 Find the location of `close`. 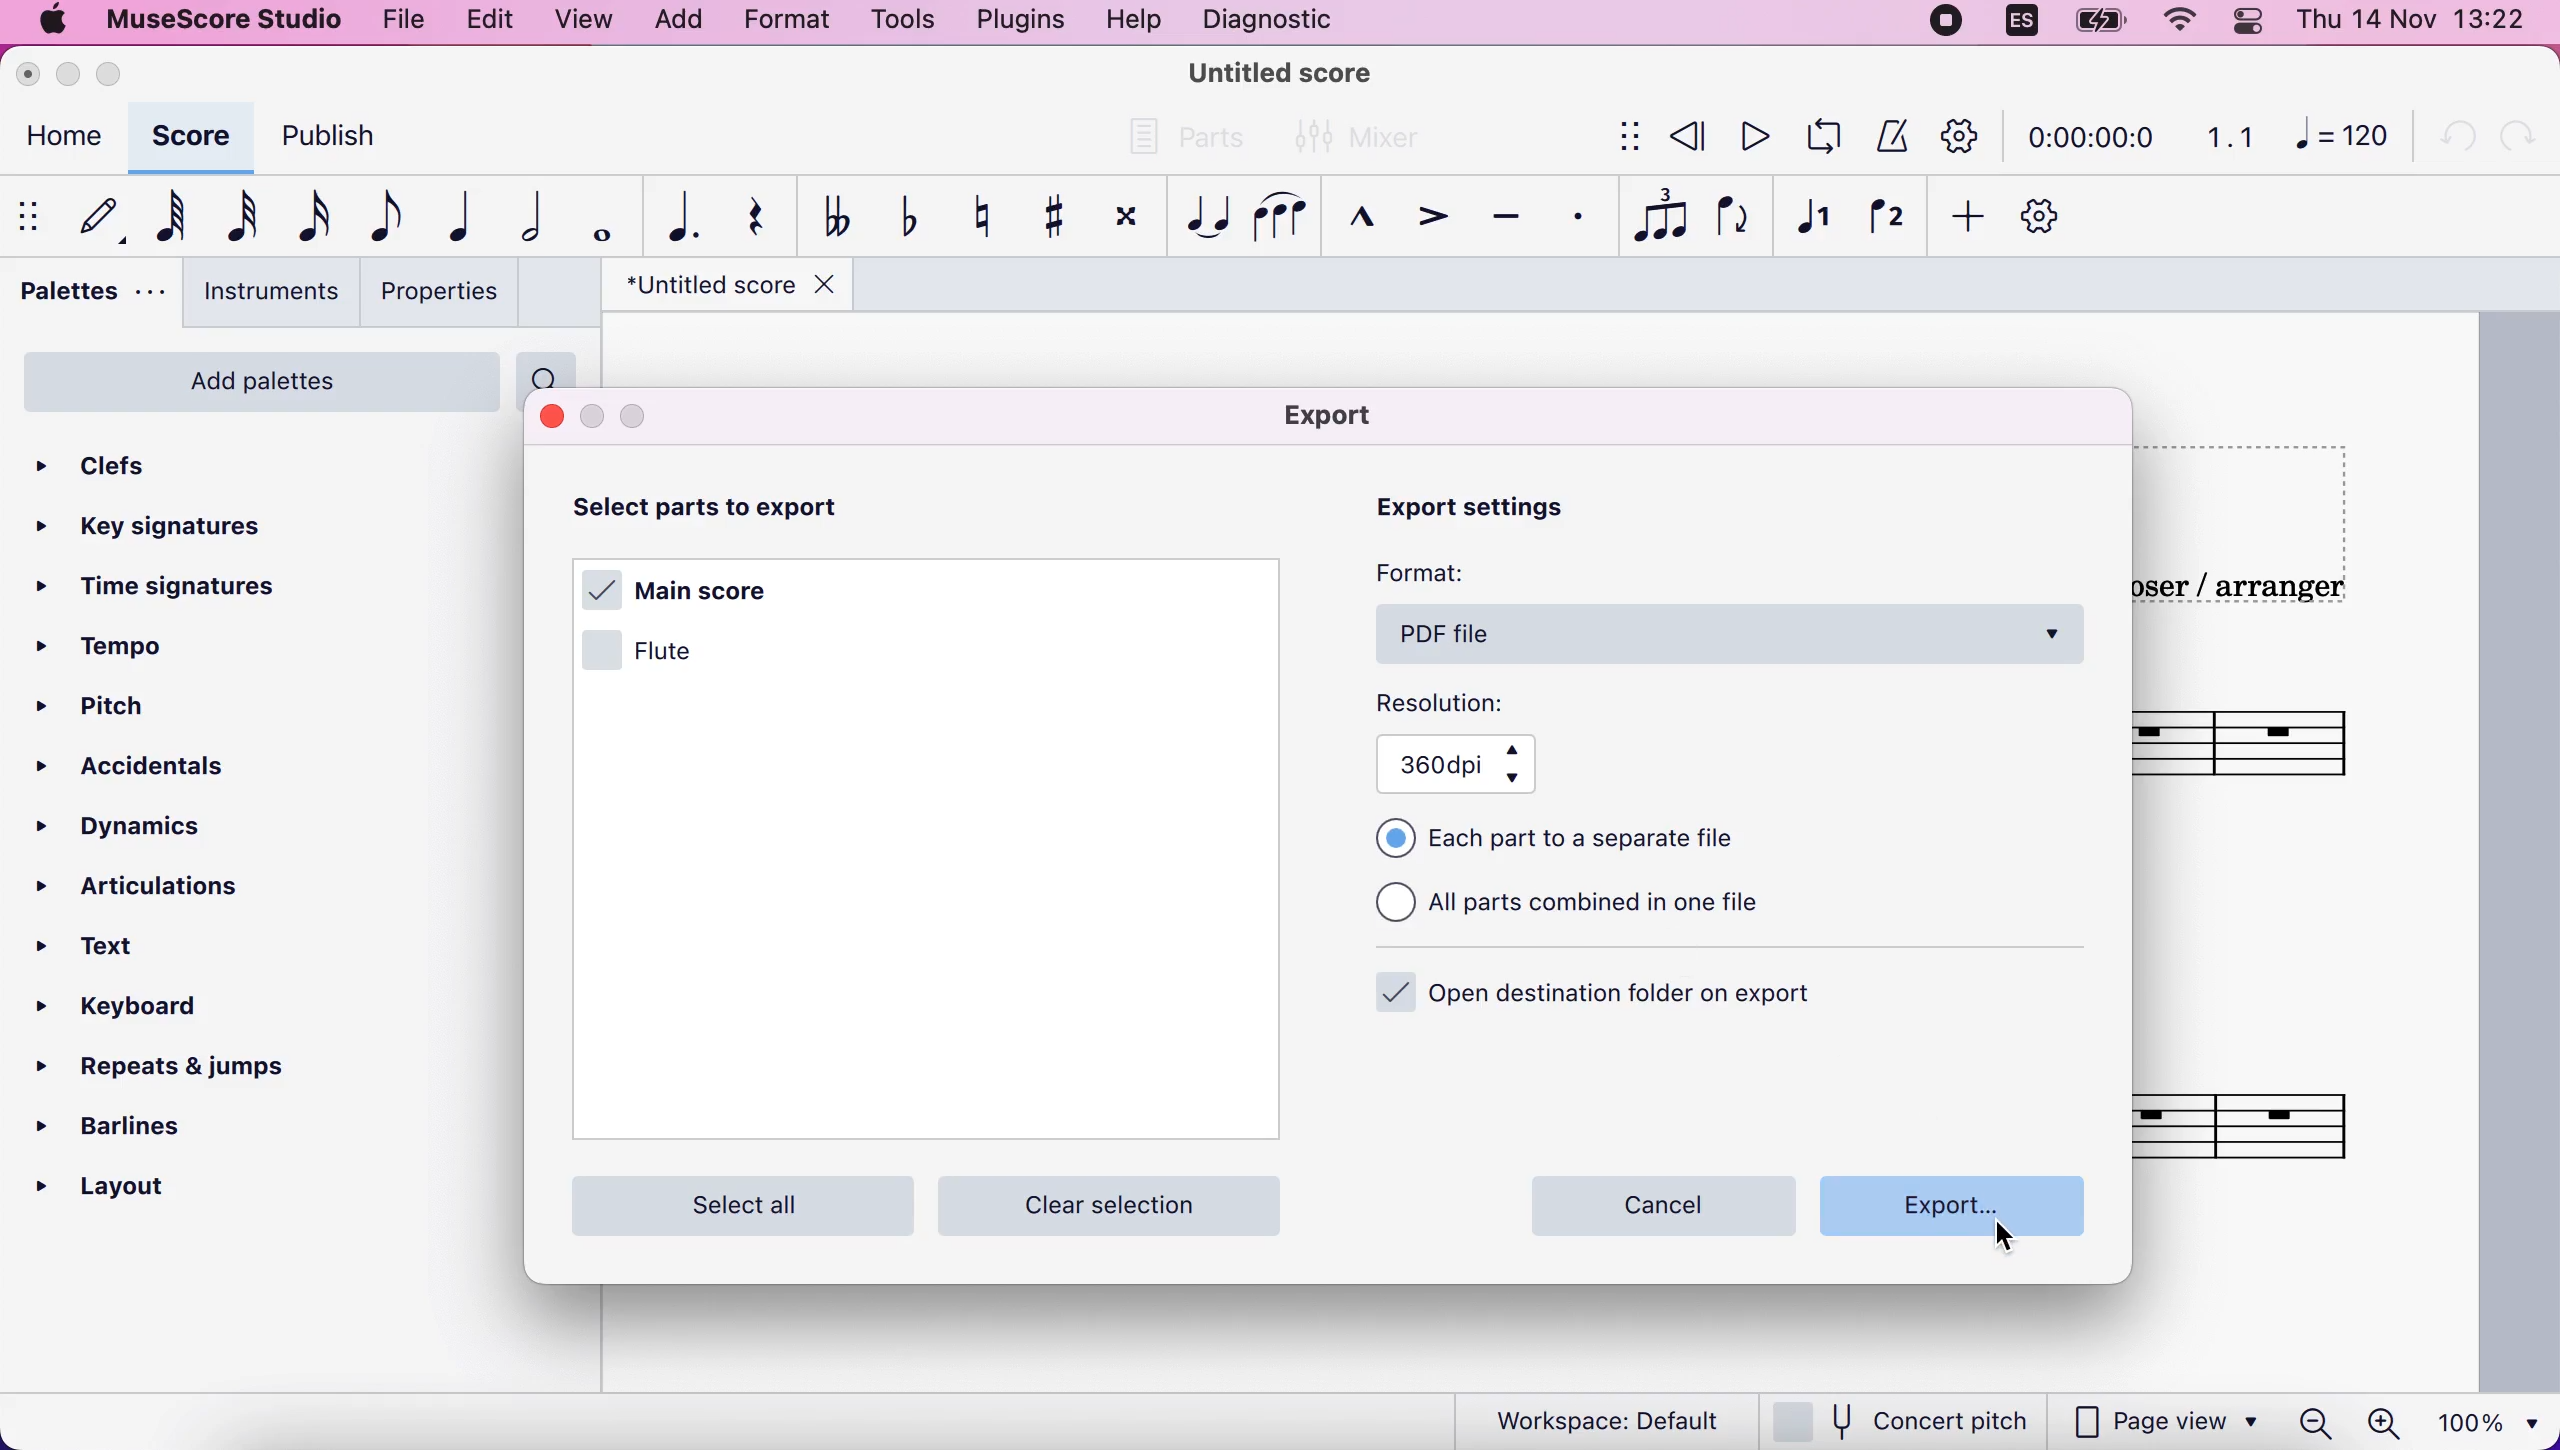

close is located at coordinates (32, 75).